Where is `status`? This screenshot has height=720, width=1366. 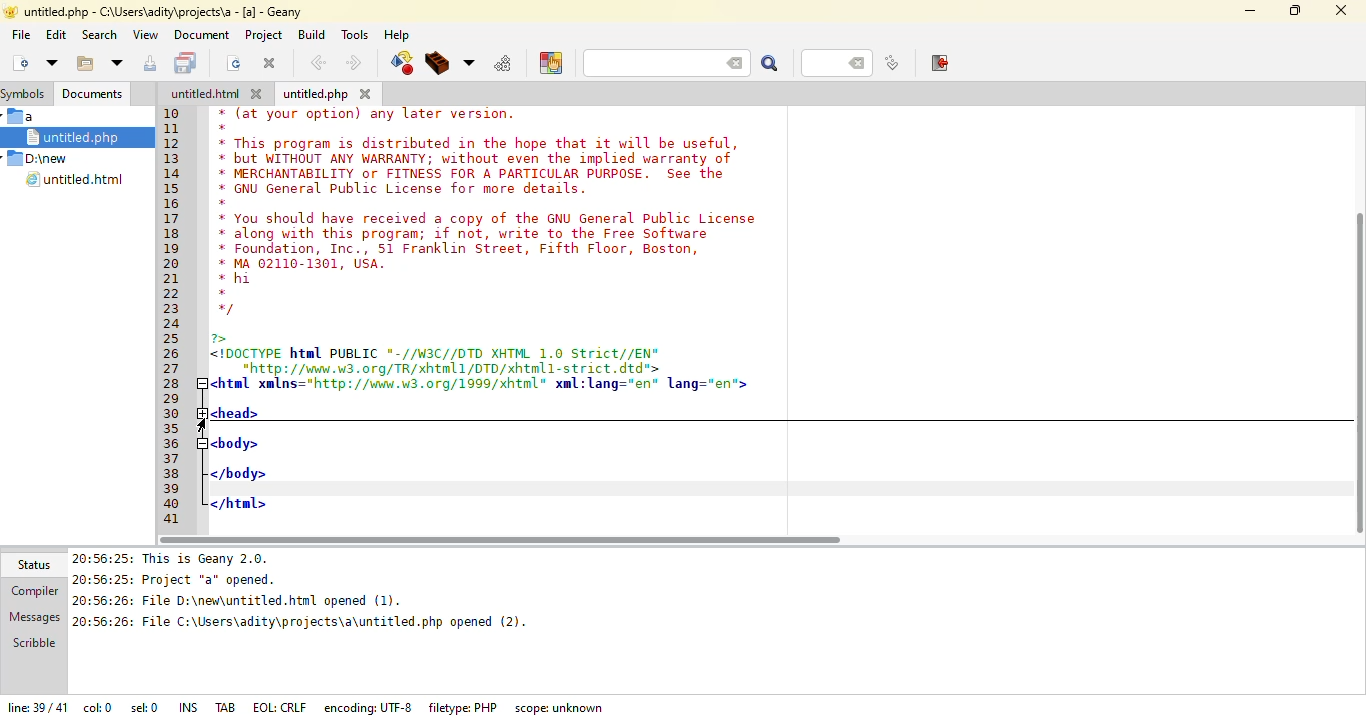 status is located at coordinates (36, 567).